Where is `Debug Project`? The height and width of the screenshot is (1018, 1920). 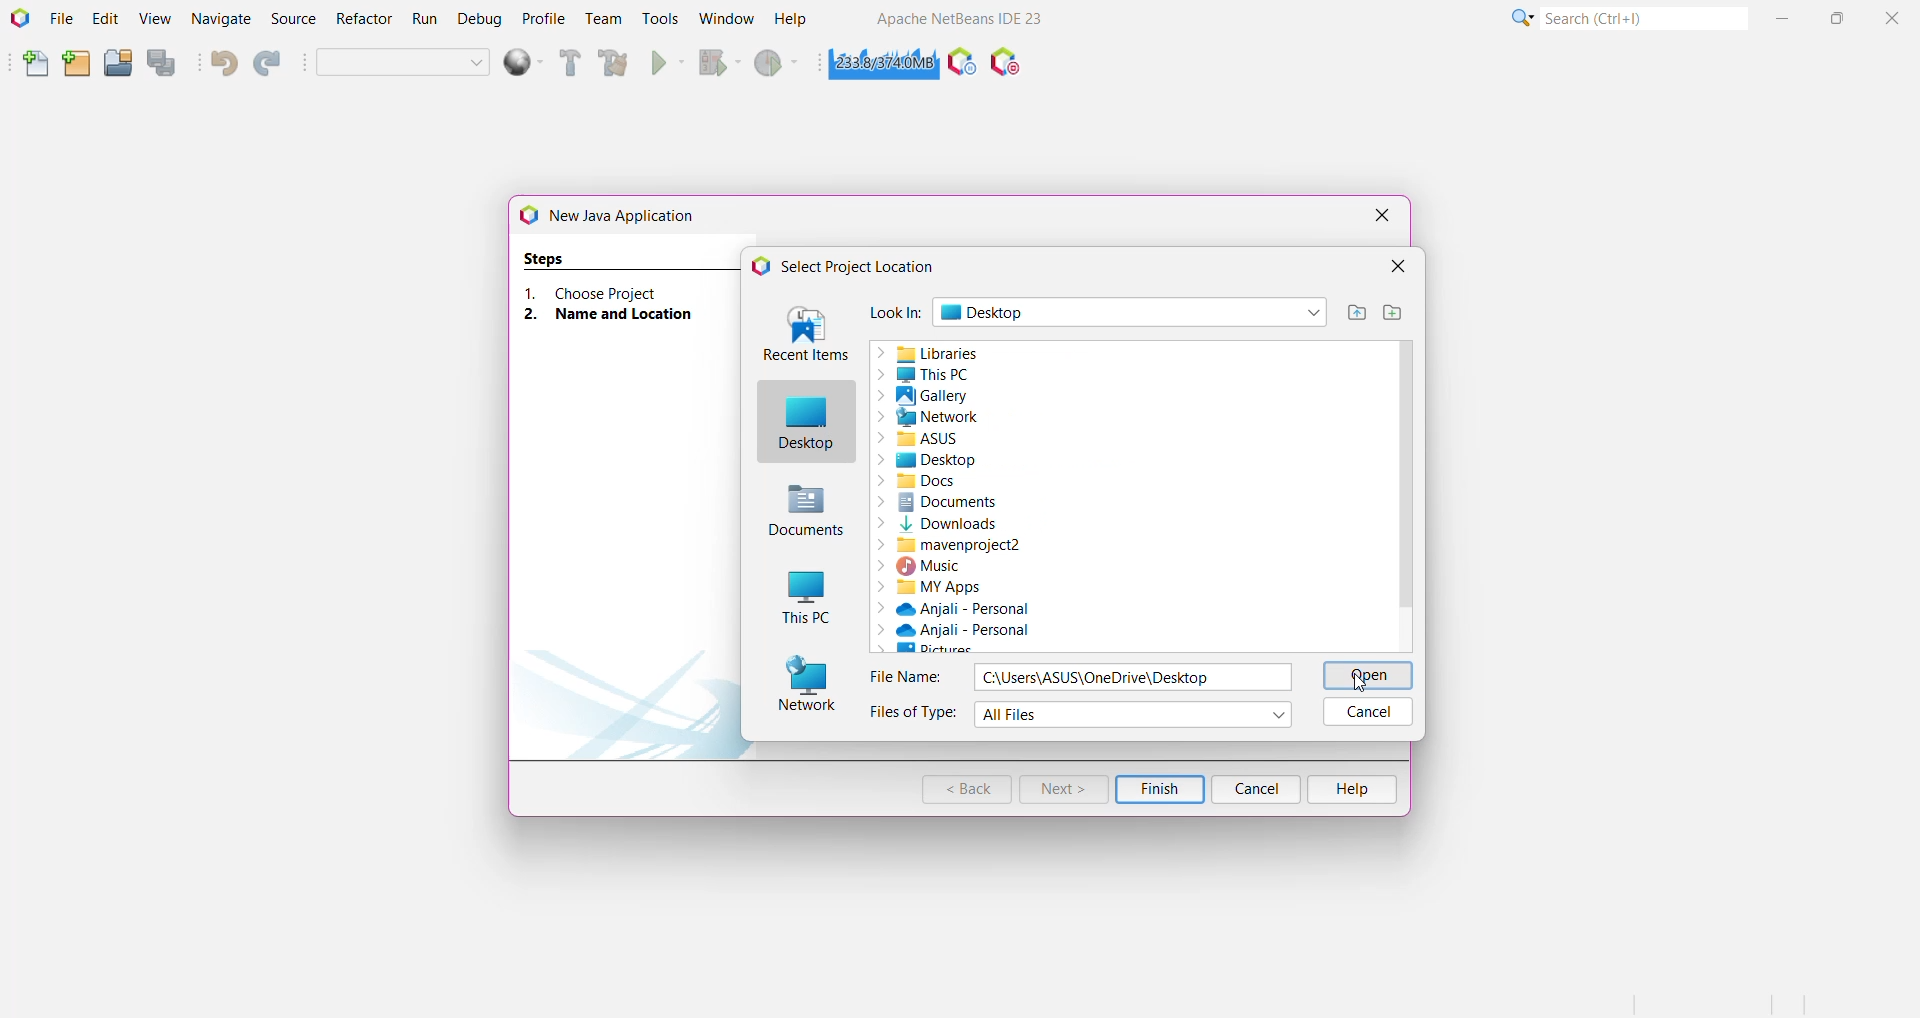
Debug Project is located at coordinates (717, 63).